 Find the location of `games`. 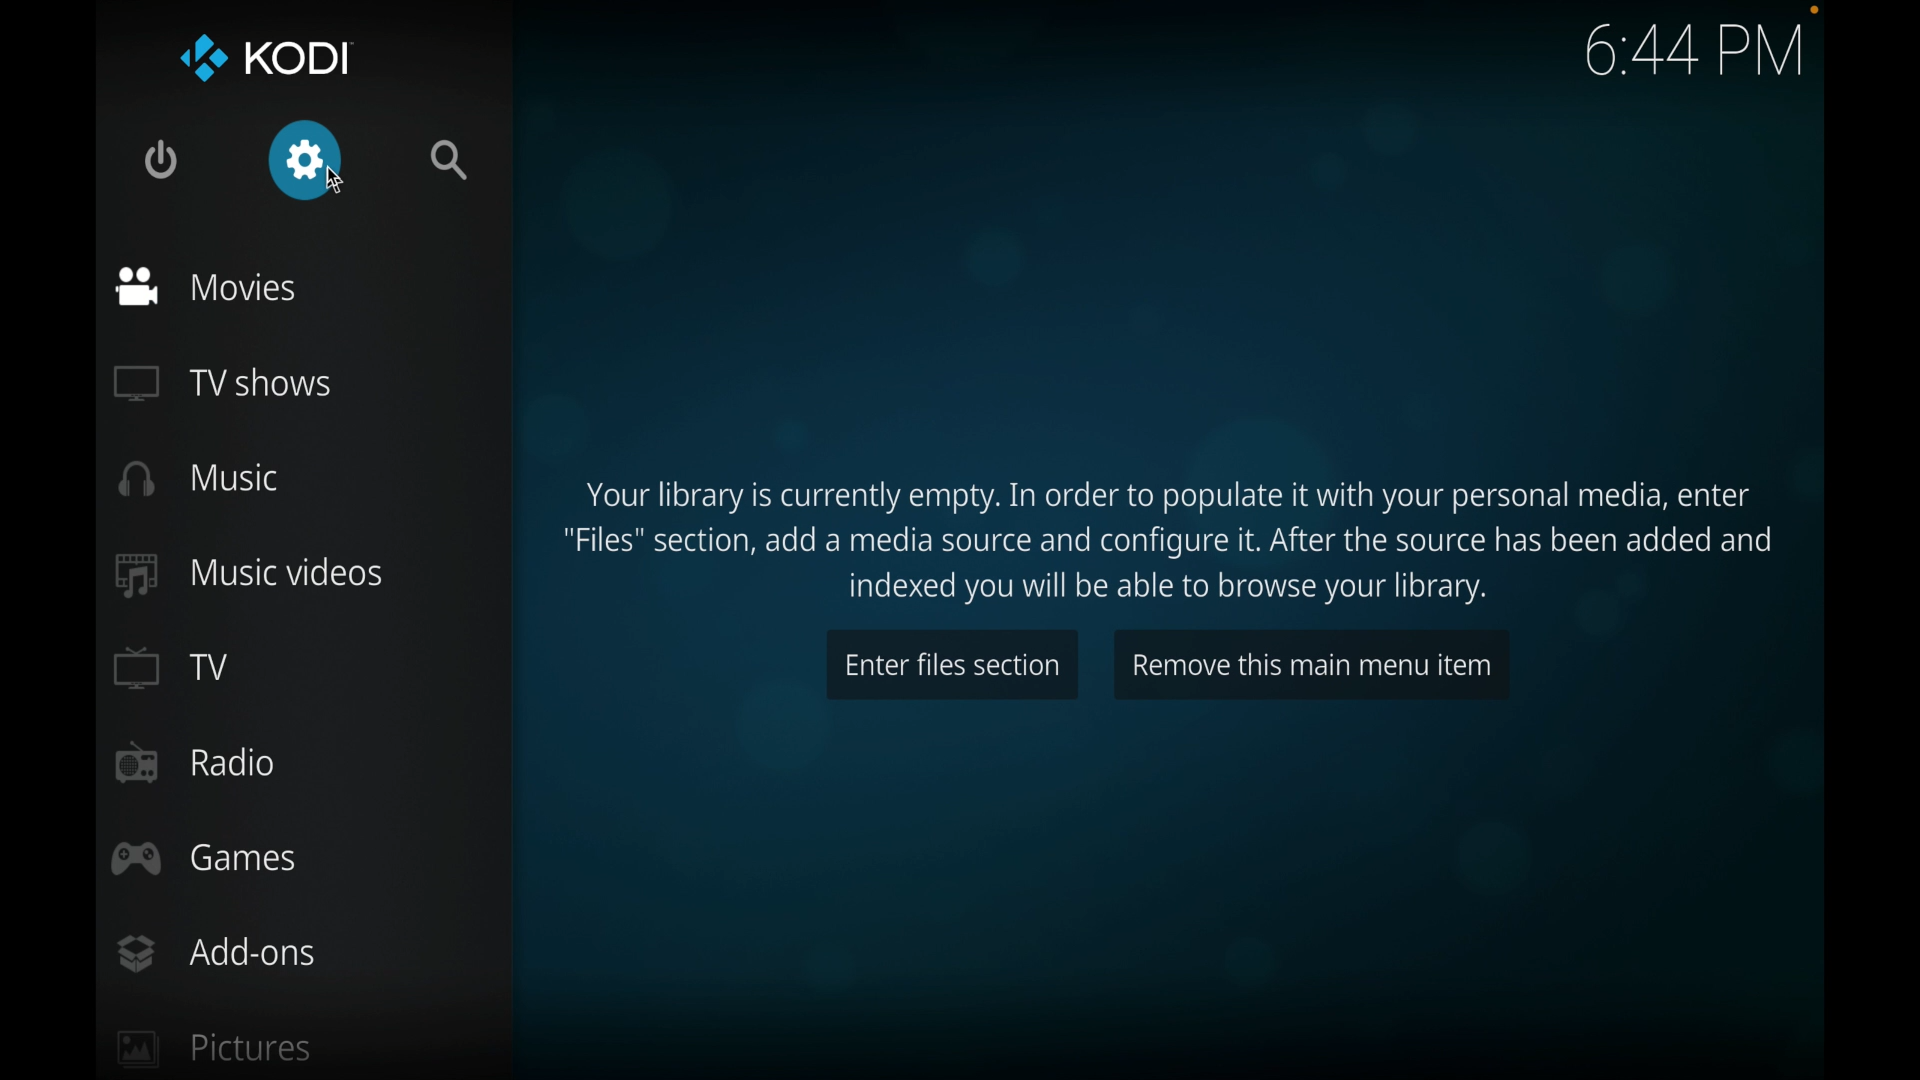

games is located at coordinates (208, 857).